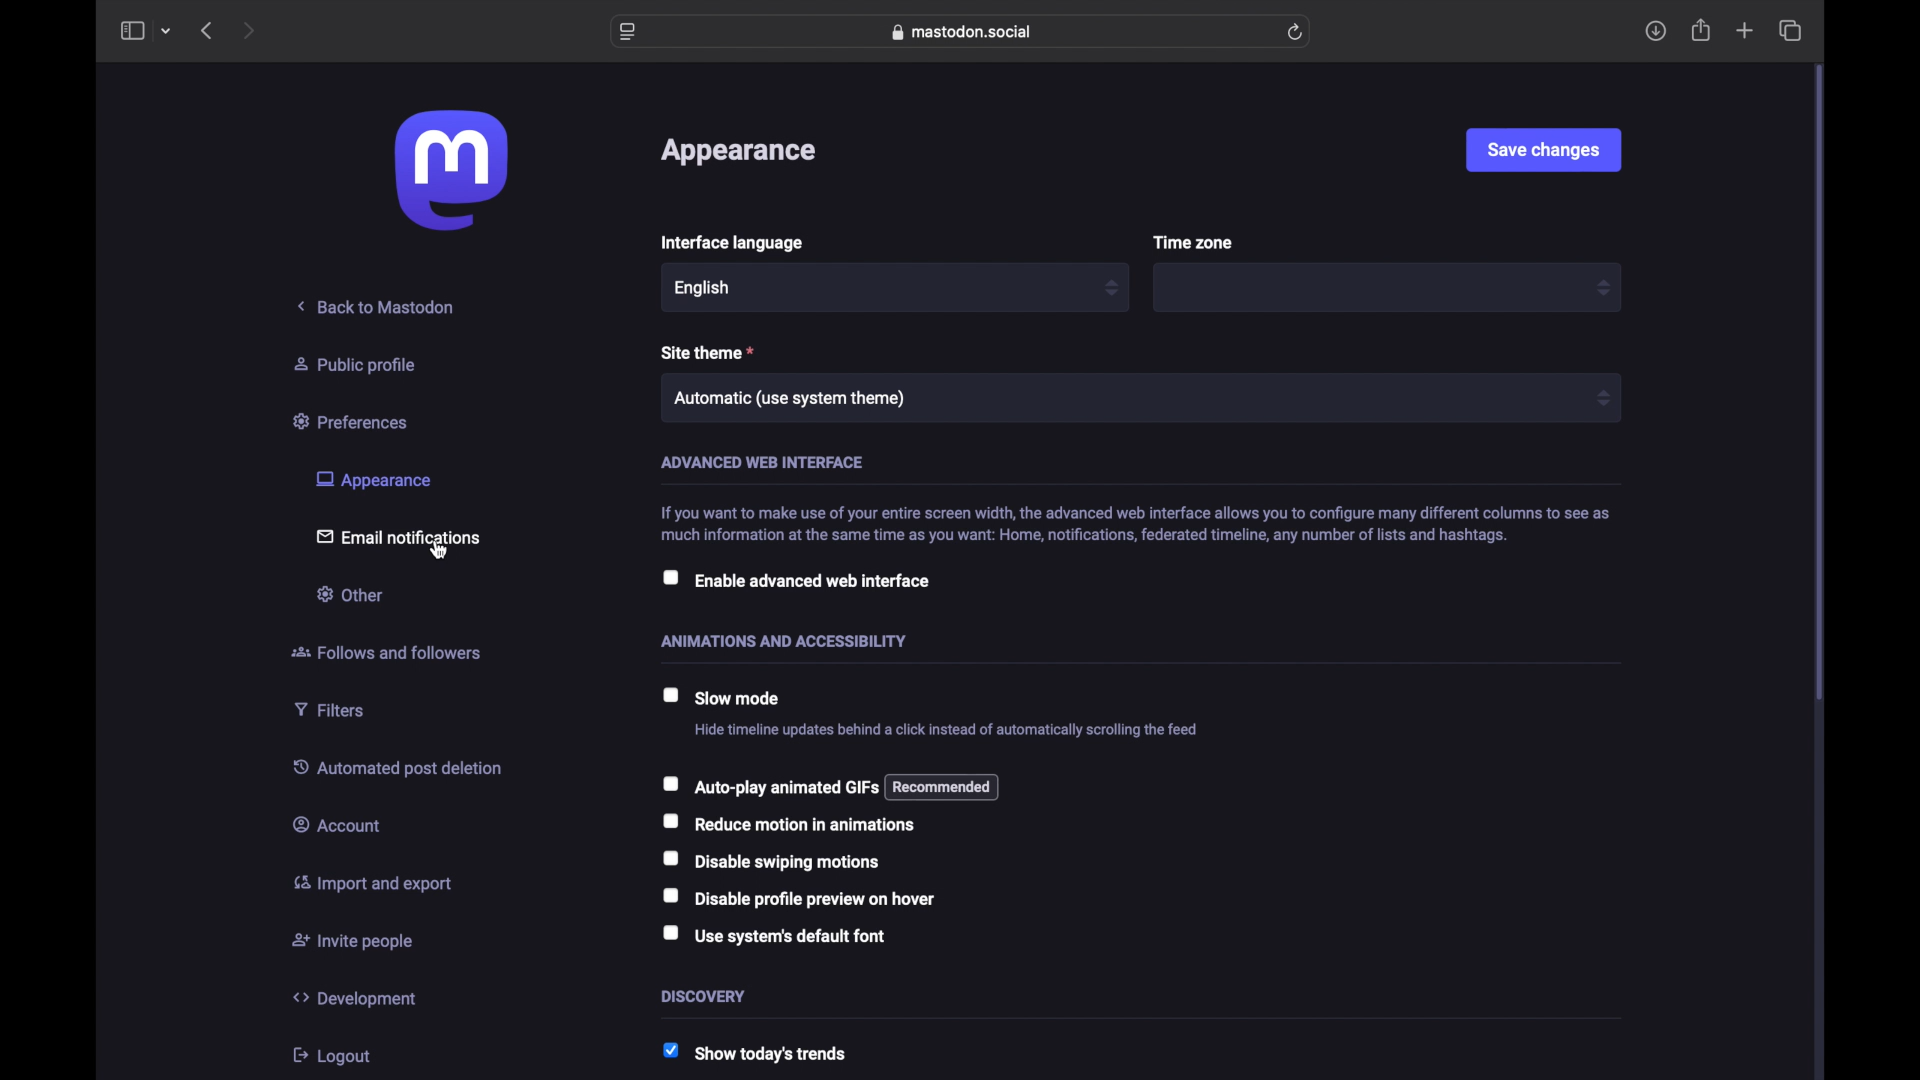  Describe the element at coordinates (386, 652) in the screenshot. I see `follows and followers` at that location.